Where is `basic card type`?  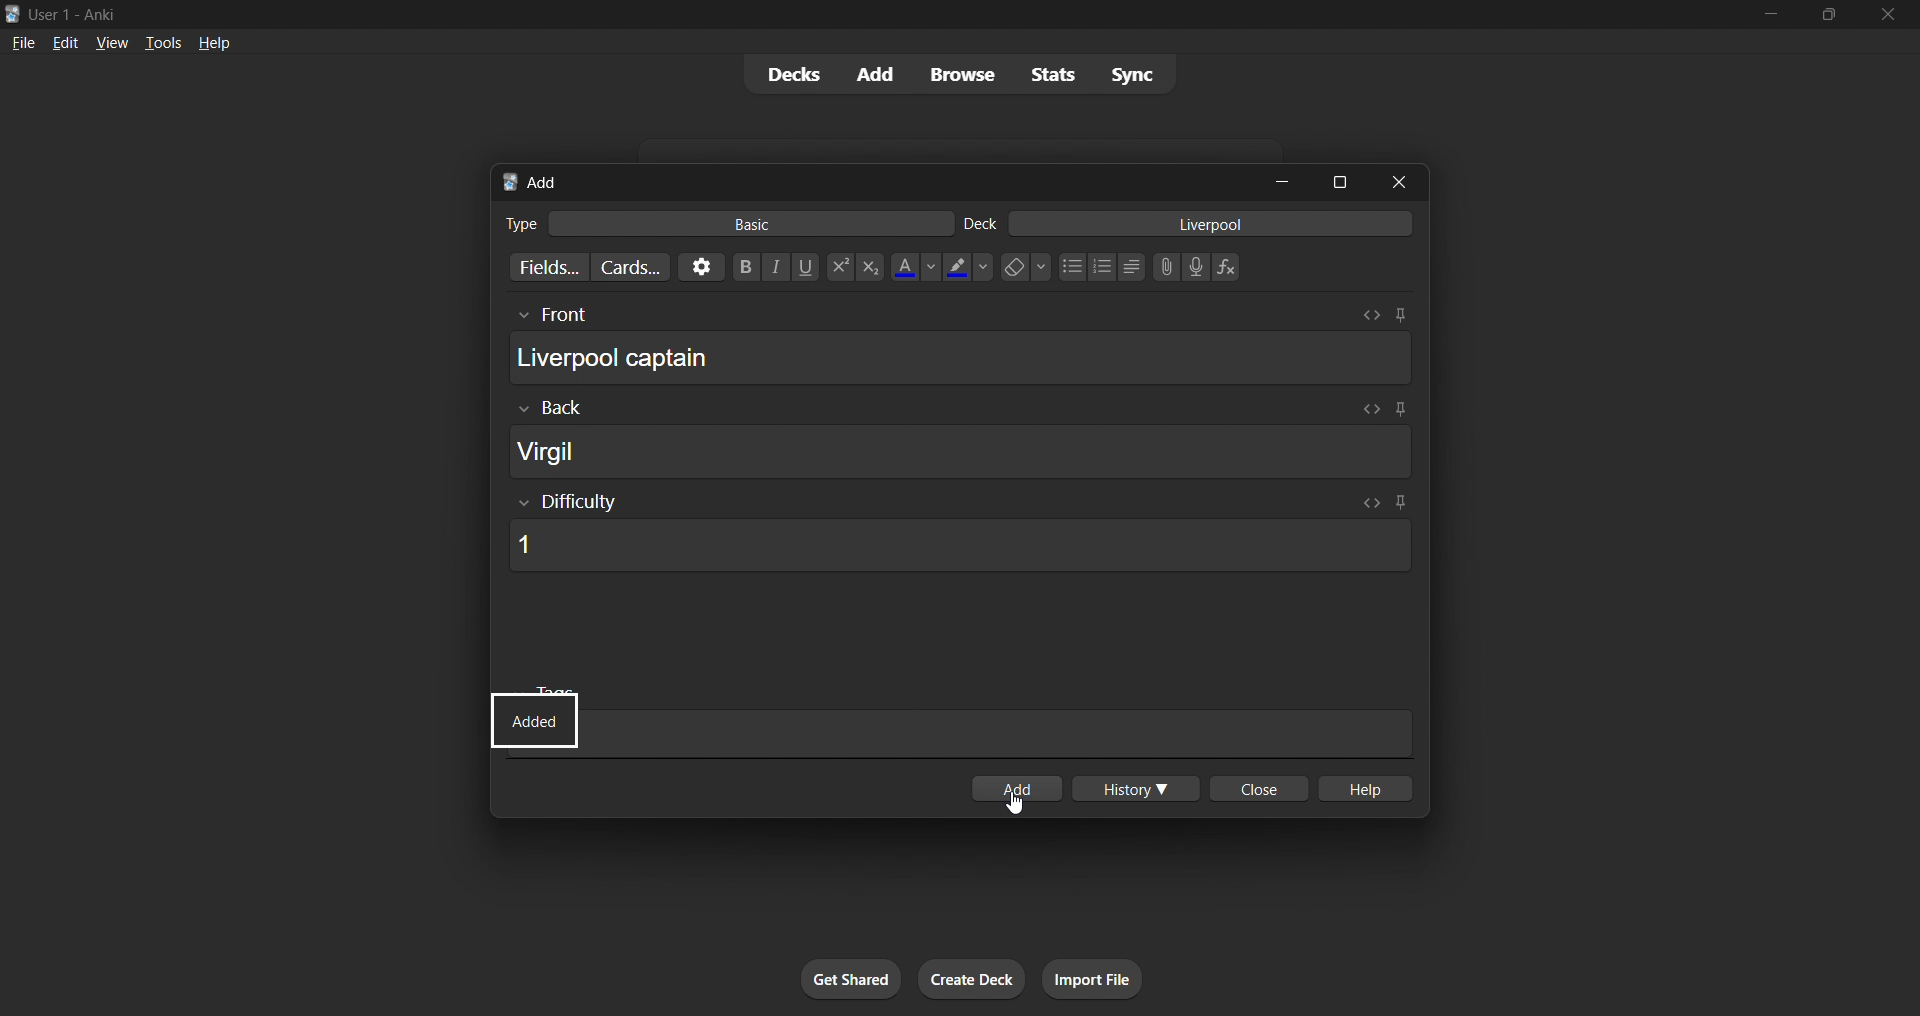
basic card type is located at coordinates (748, 224).